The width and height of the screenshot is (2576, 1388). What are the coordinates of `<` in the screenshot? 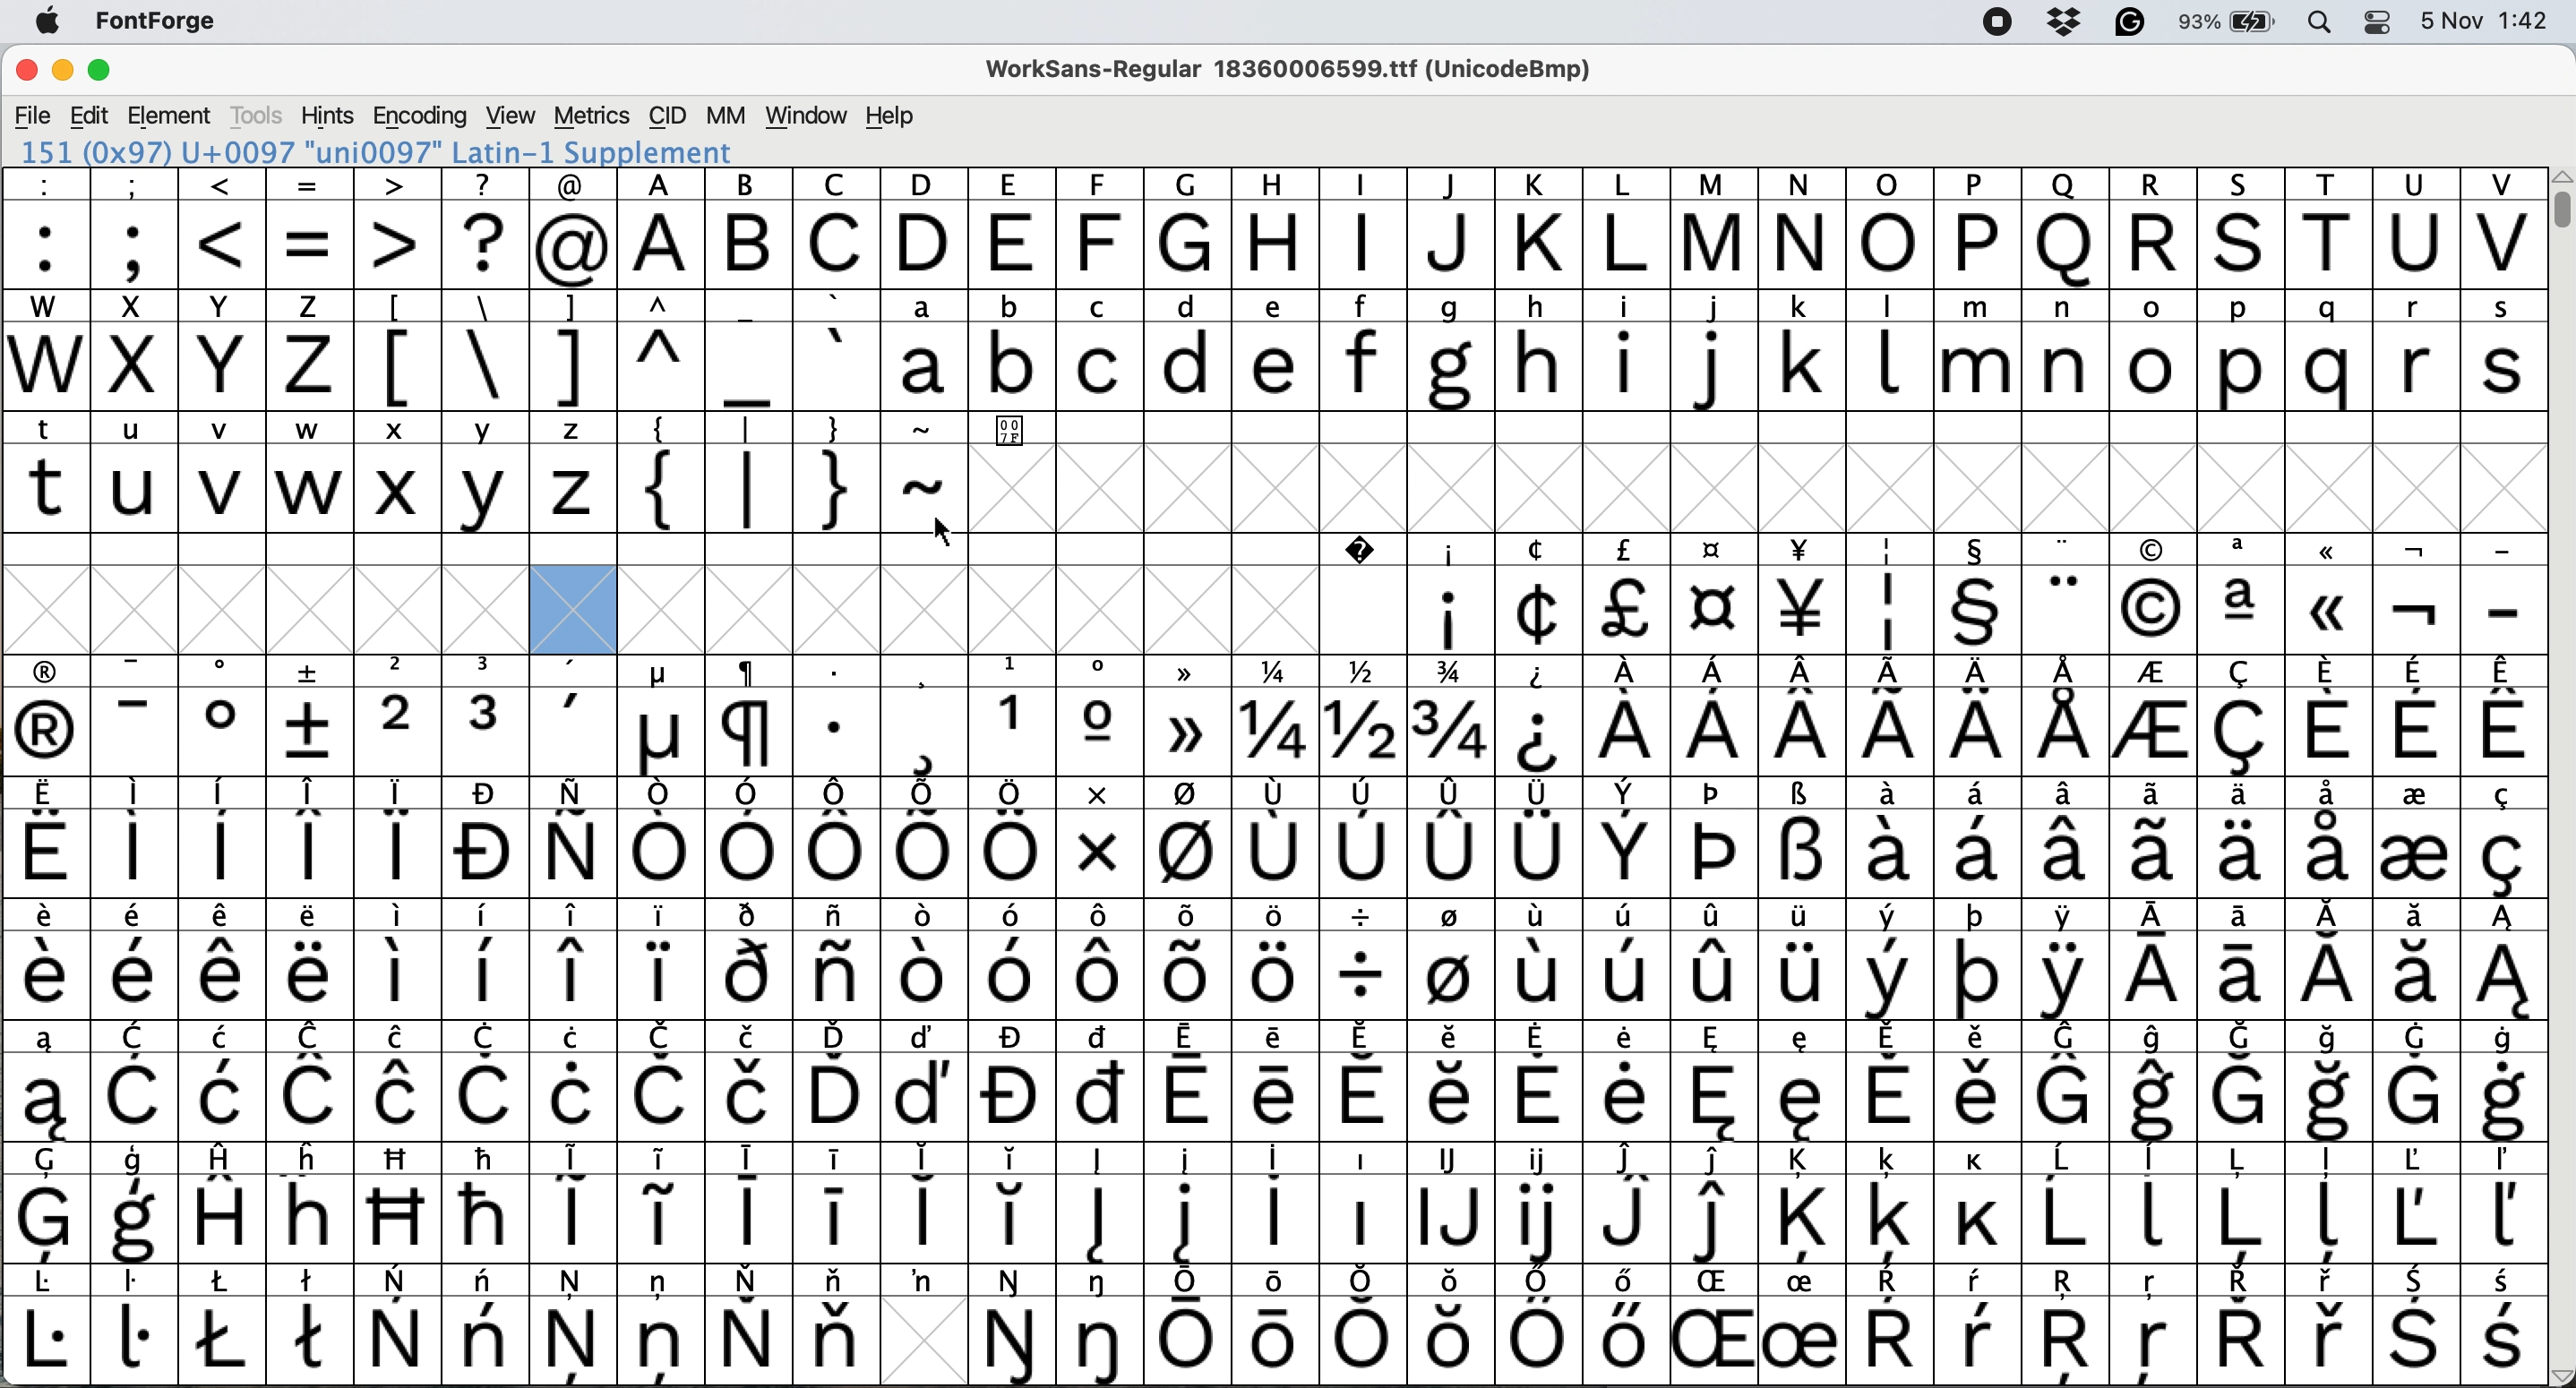 It's located at (223, 228).